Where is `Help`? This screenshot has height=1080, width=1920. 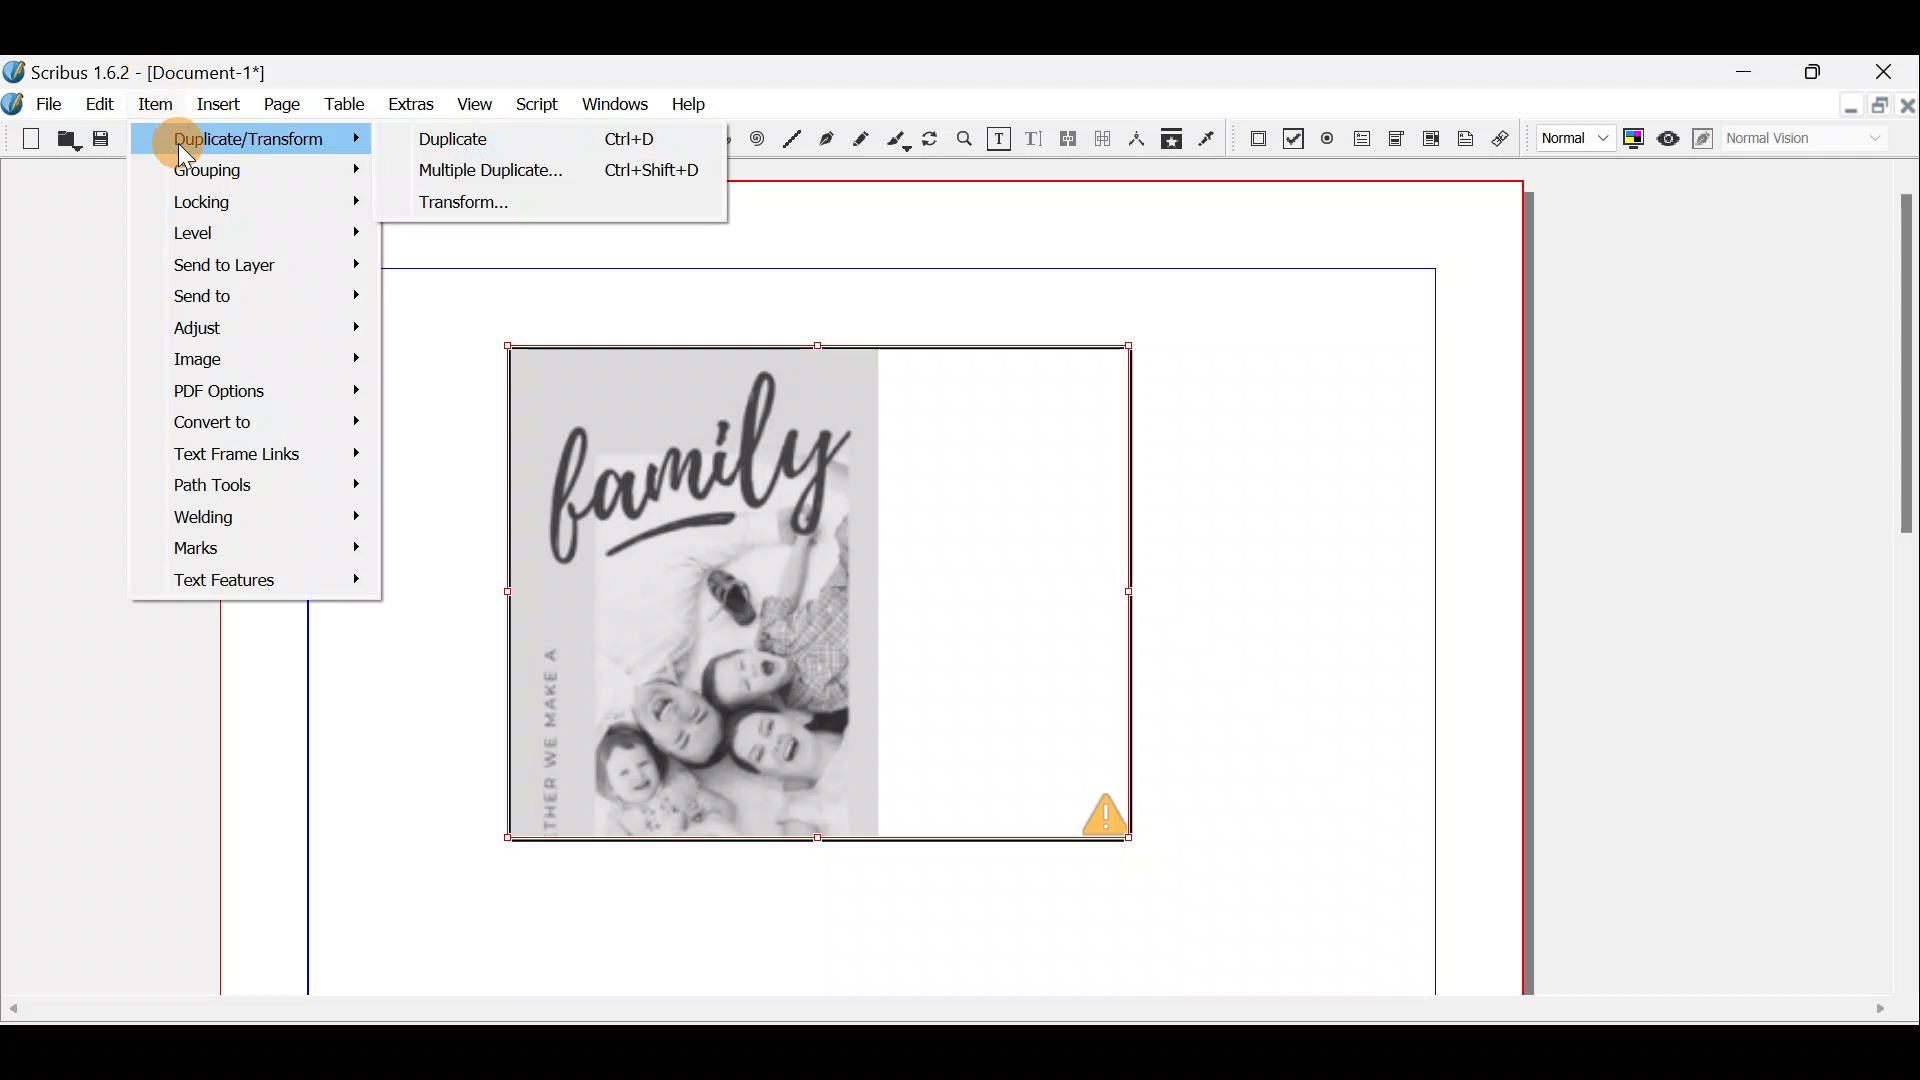
Help is located at coordinates (684, 104).